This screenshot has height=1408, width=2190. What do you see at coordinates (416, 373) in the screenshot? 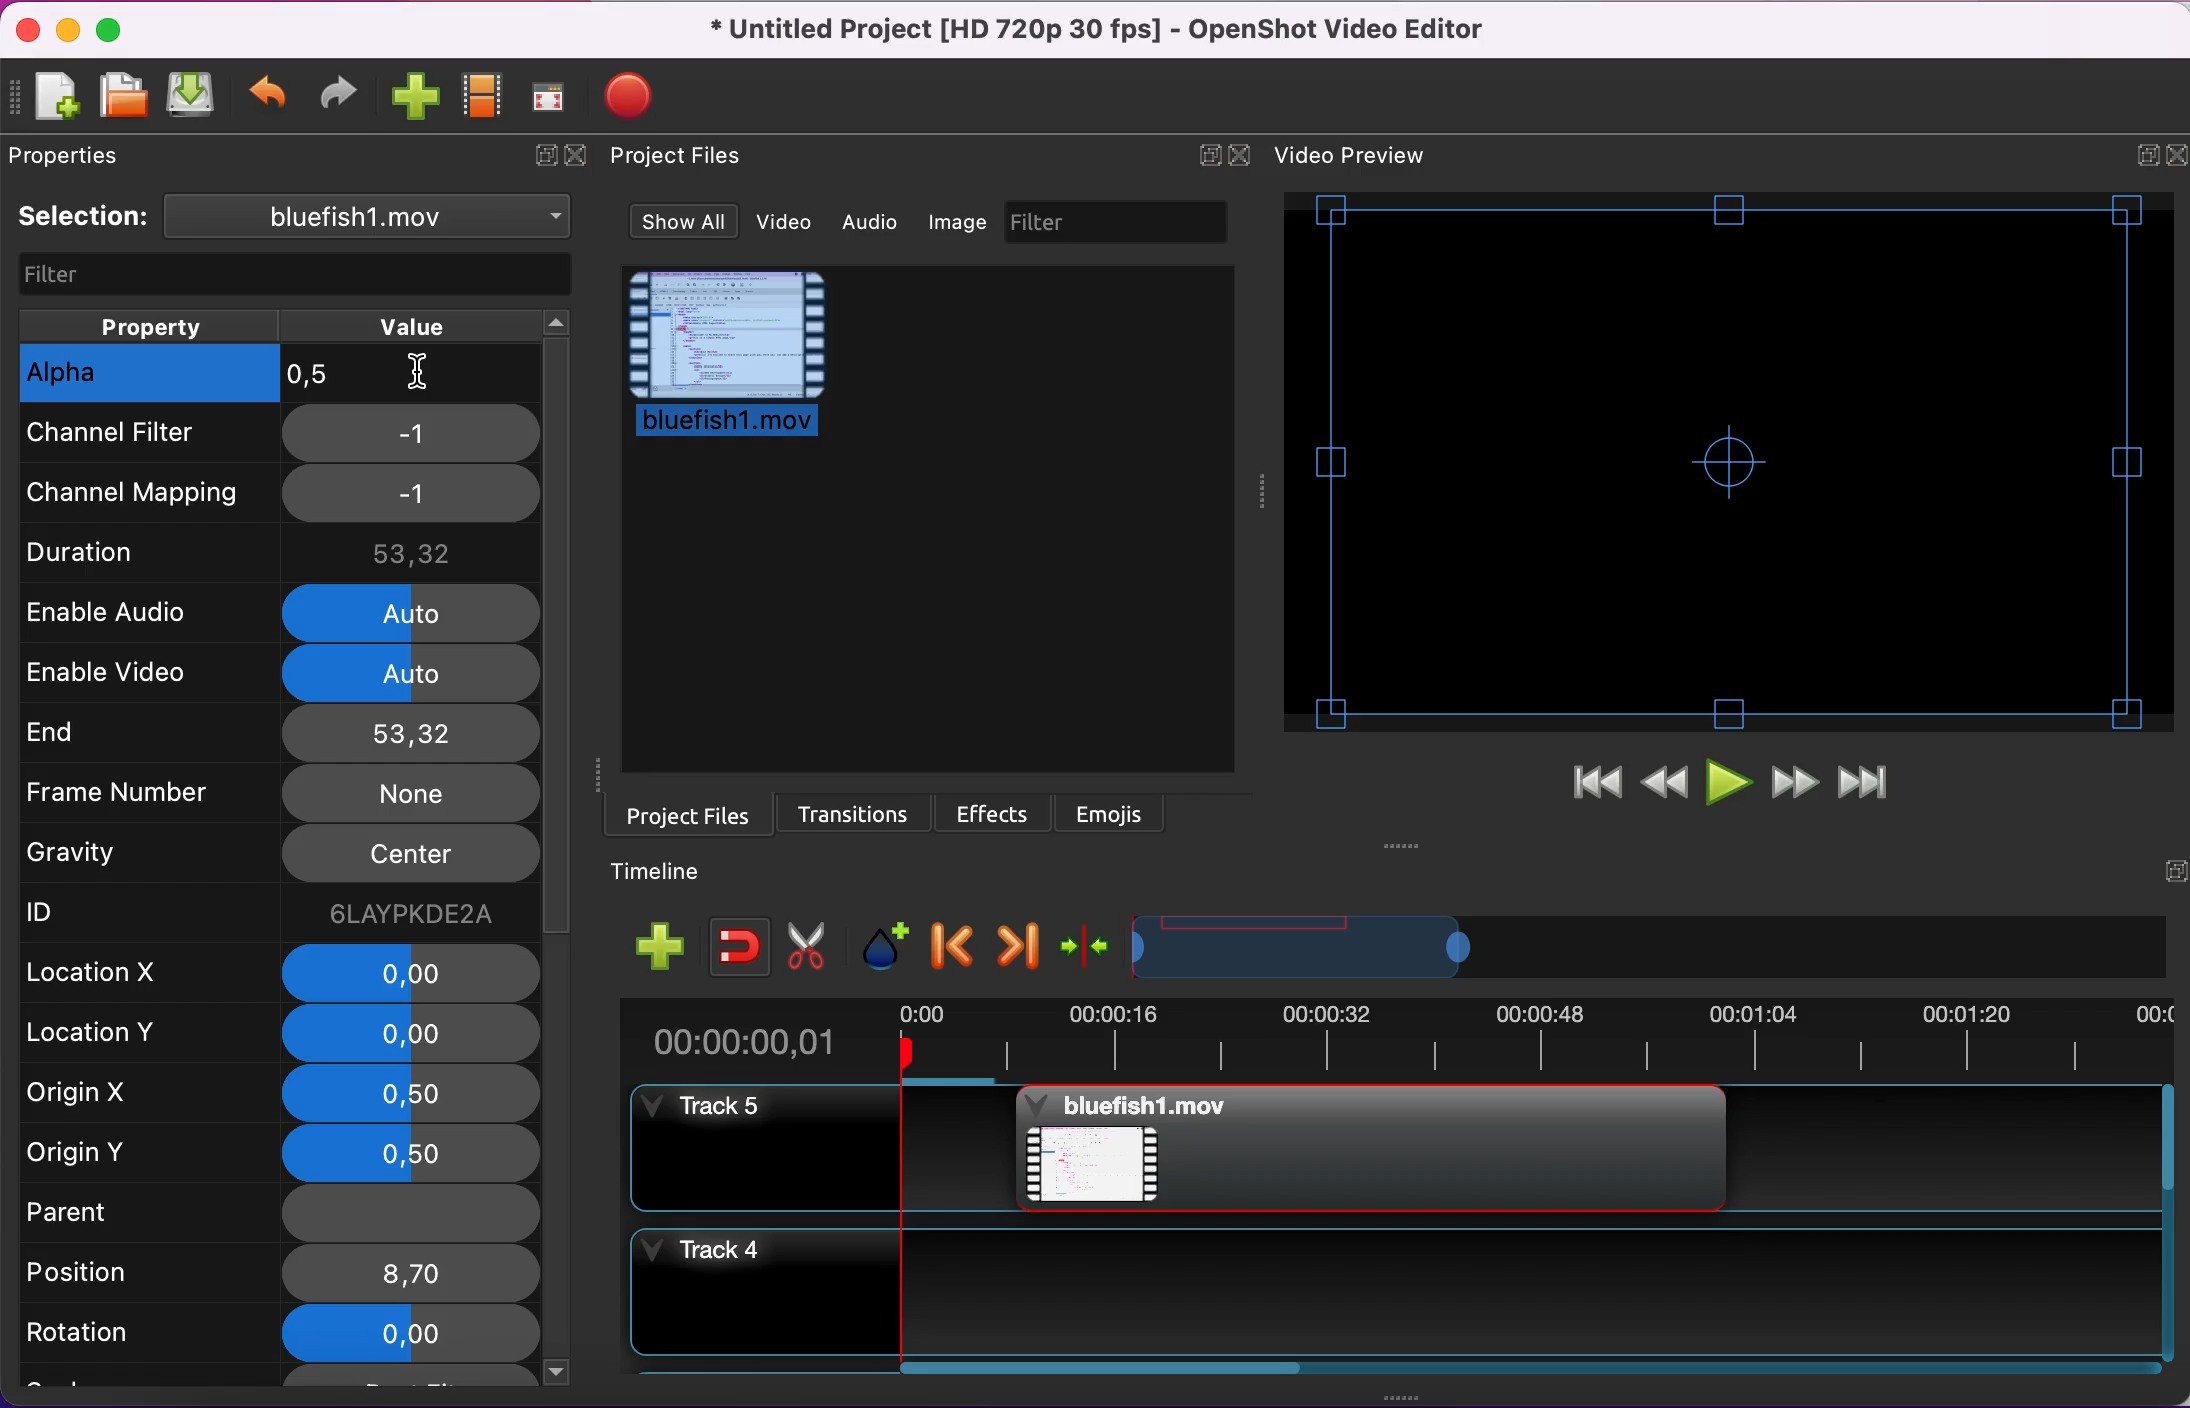
I see `Cursor` at bounding box center [416, 373].